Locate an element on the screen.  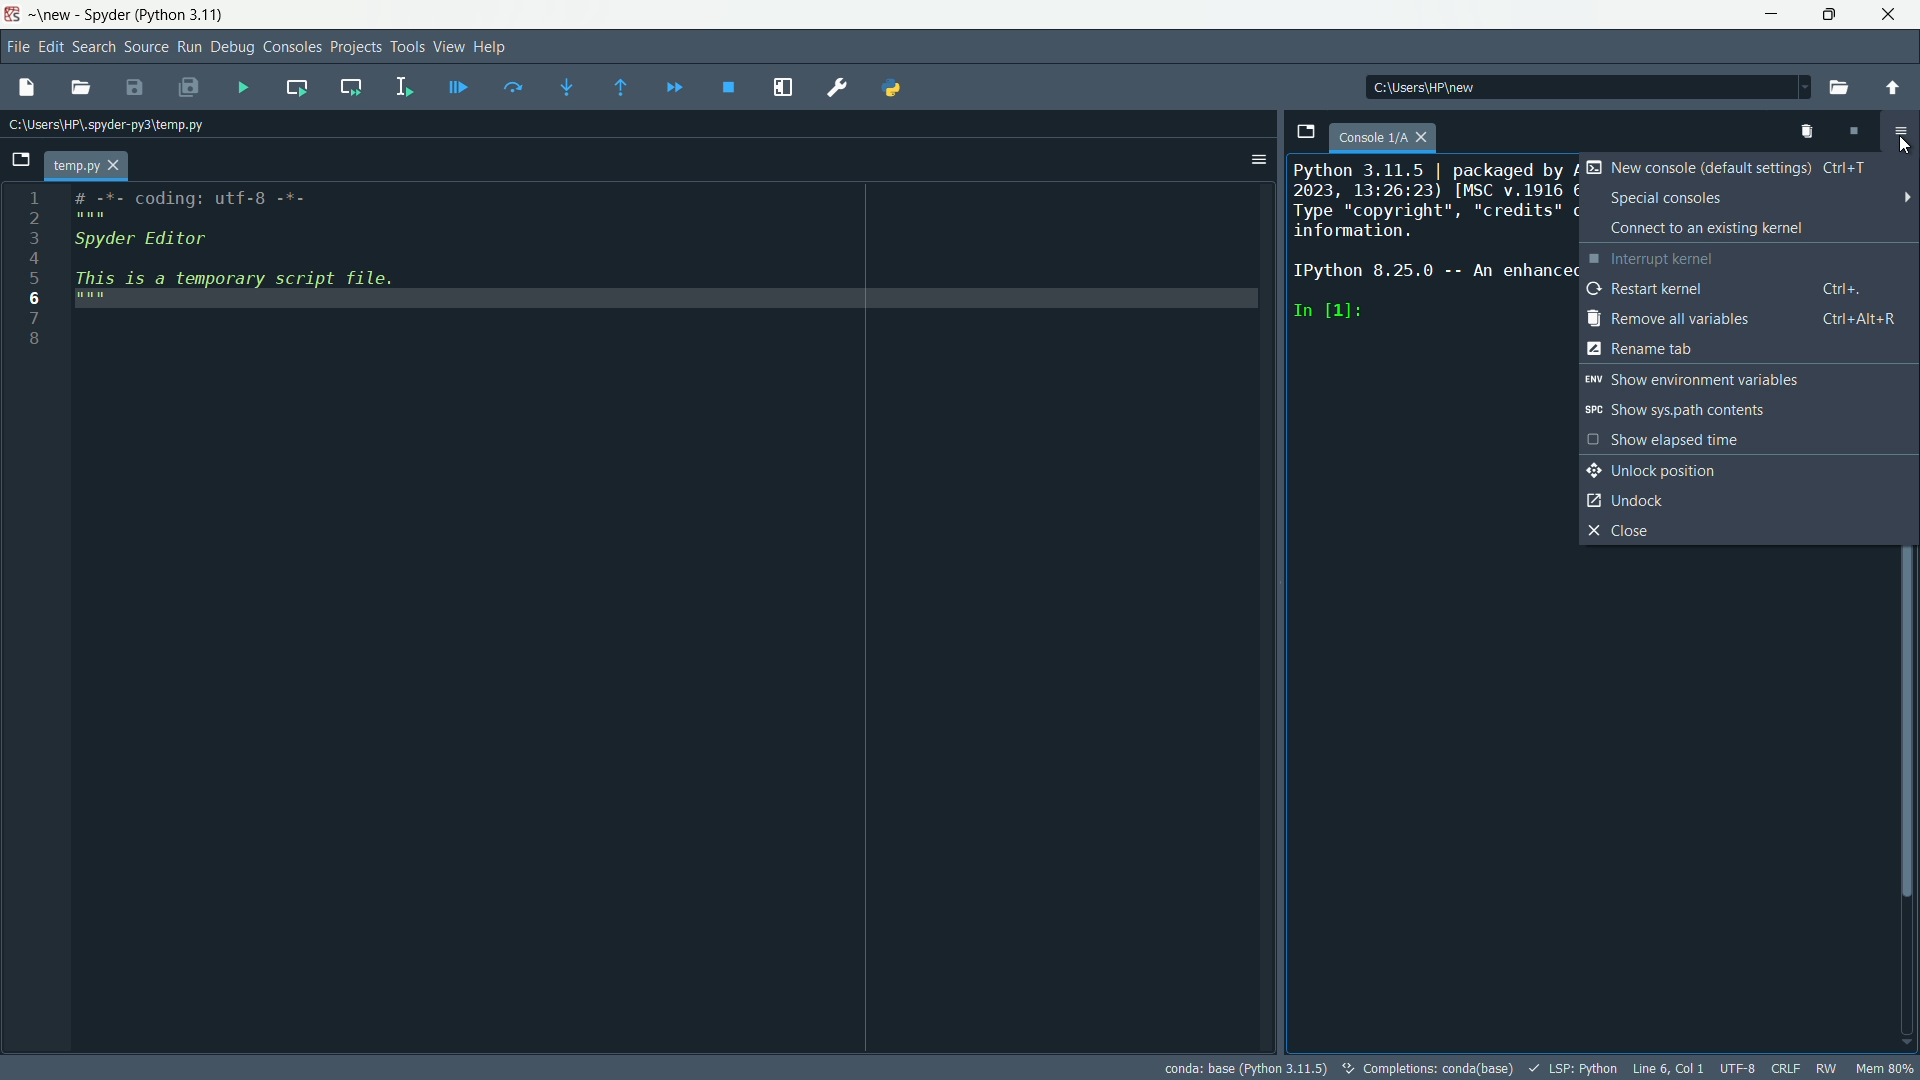
Remove all variables Ctrl +Alt+ r is located at coordinates (1745, 319).